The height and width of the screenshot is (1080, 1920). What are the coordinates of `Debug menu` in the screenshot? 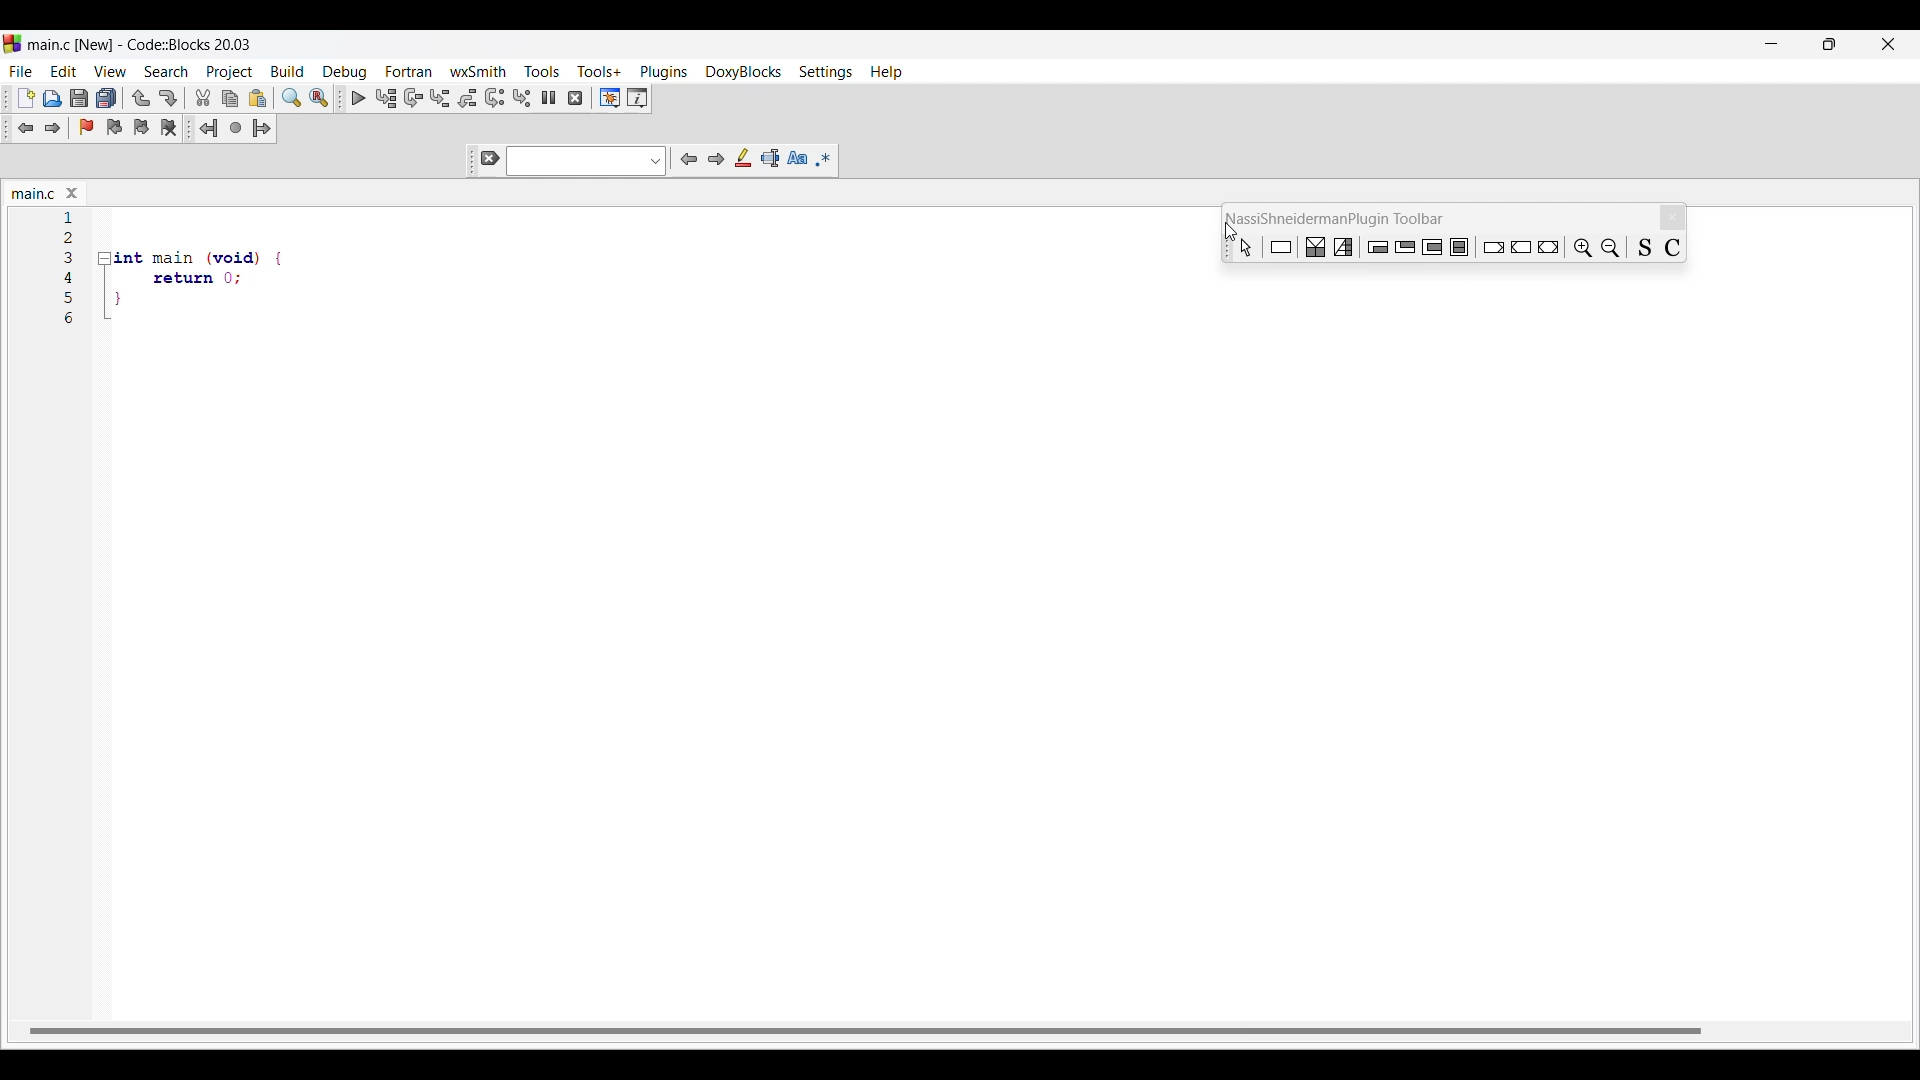 It's located at (345, 73).